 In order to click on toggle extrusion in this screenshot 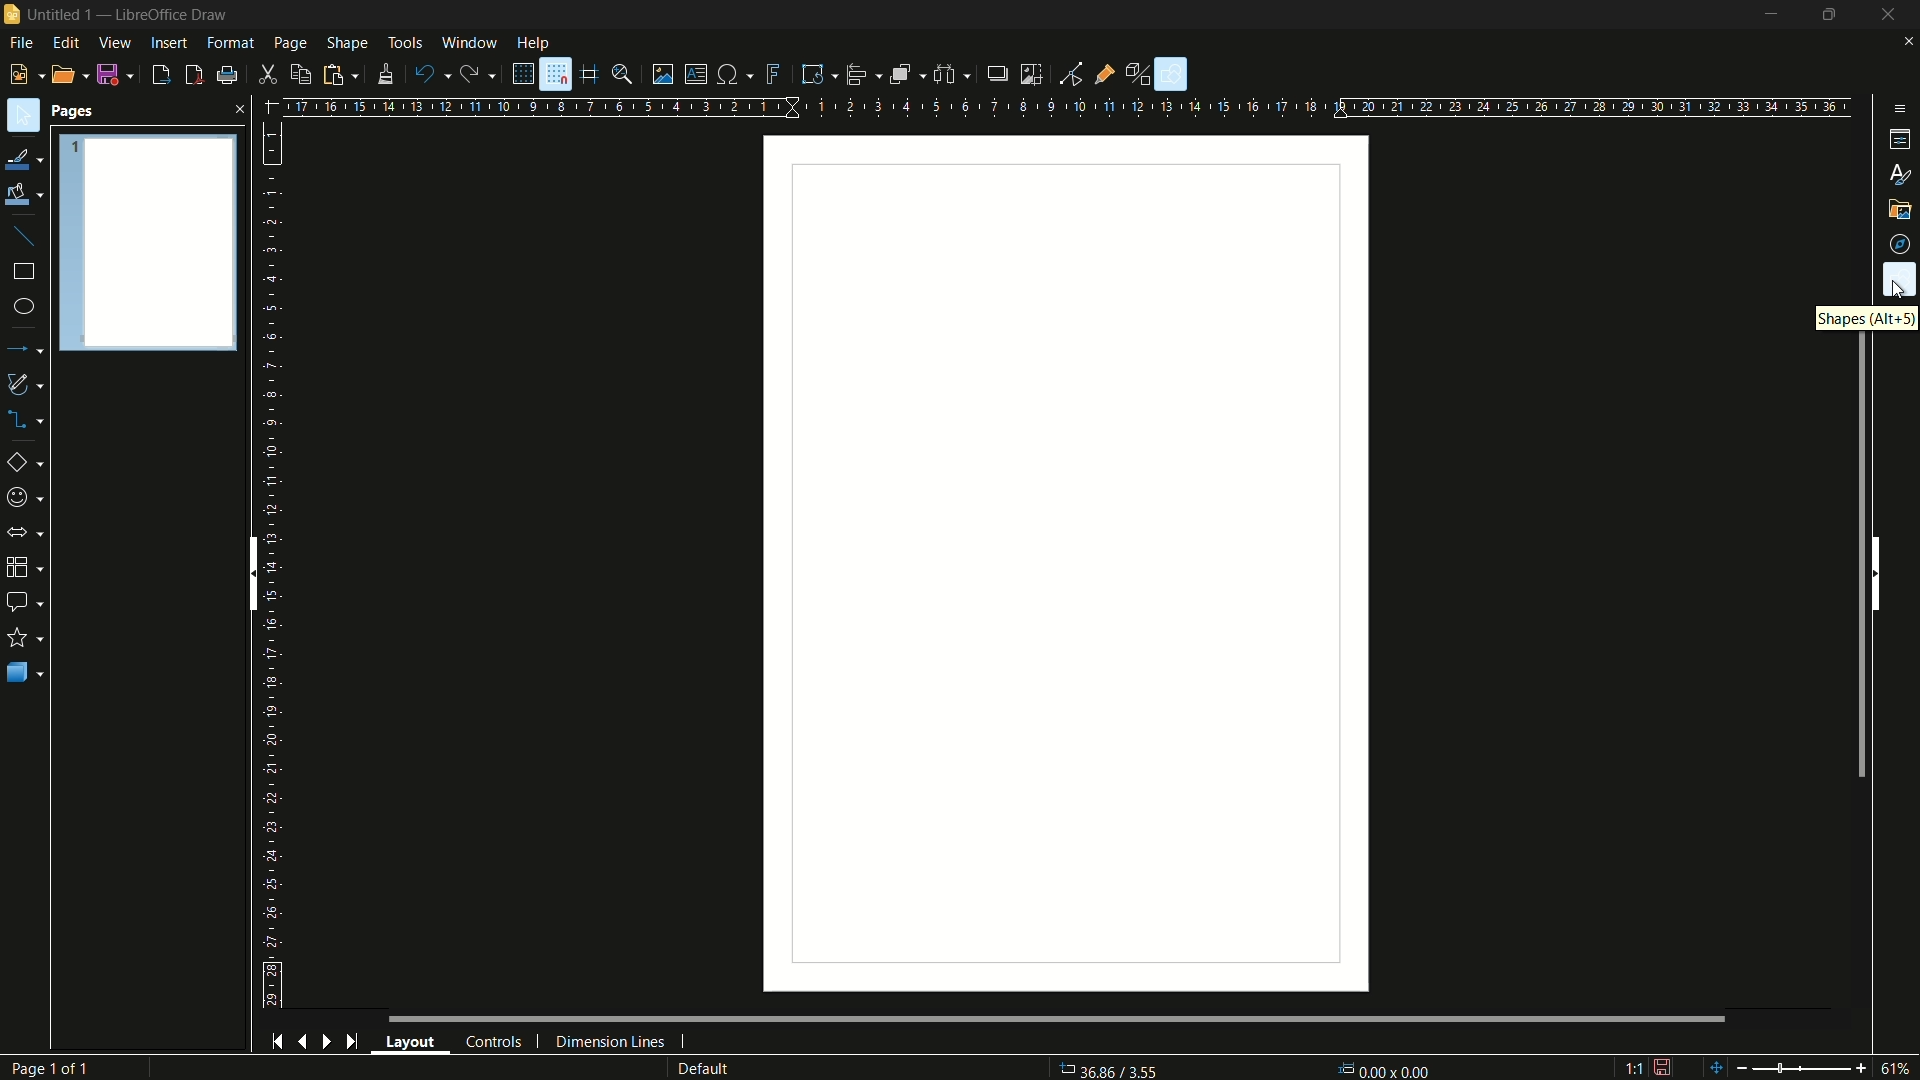, I will do `click(1140, 75)`.